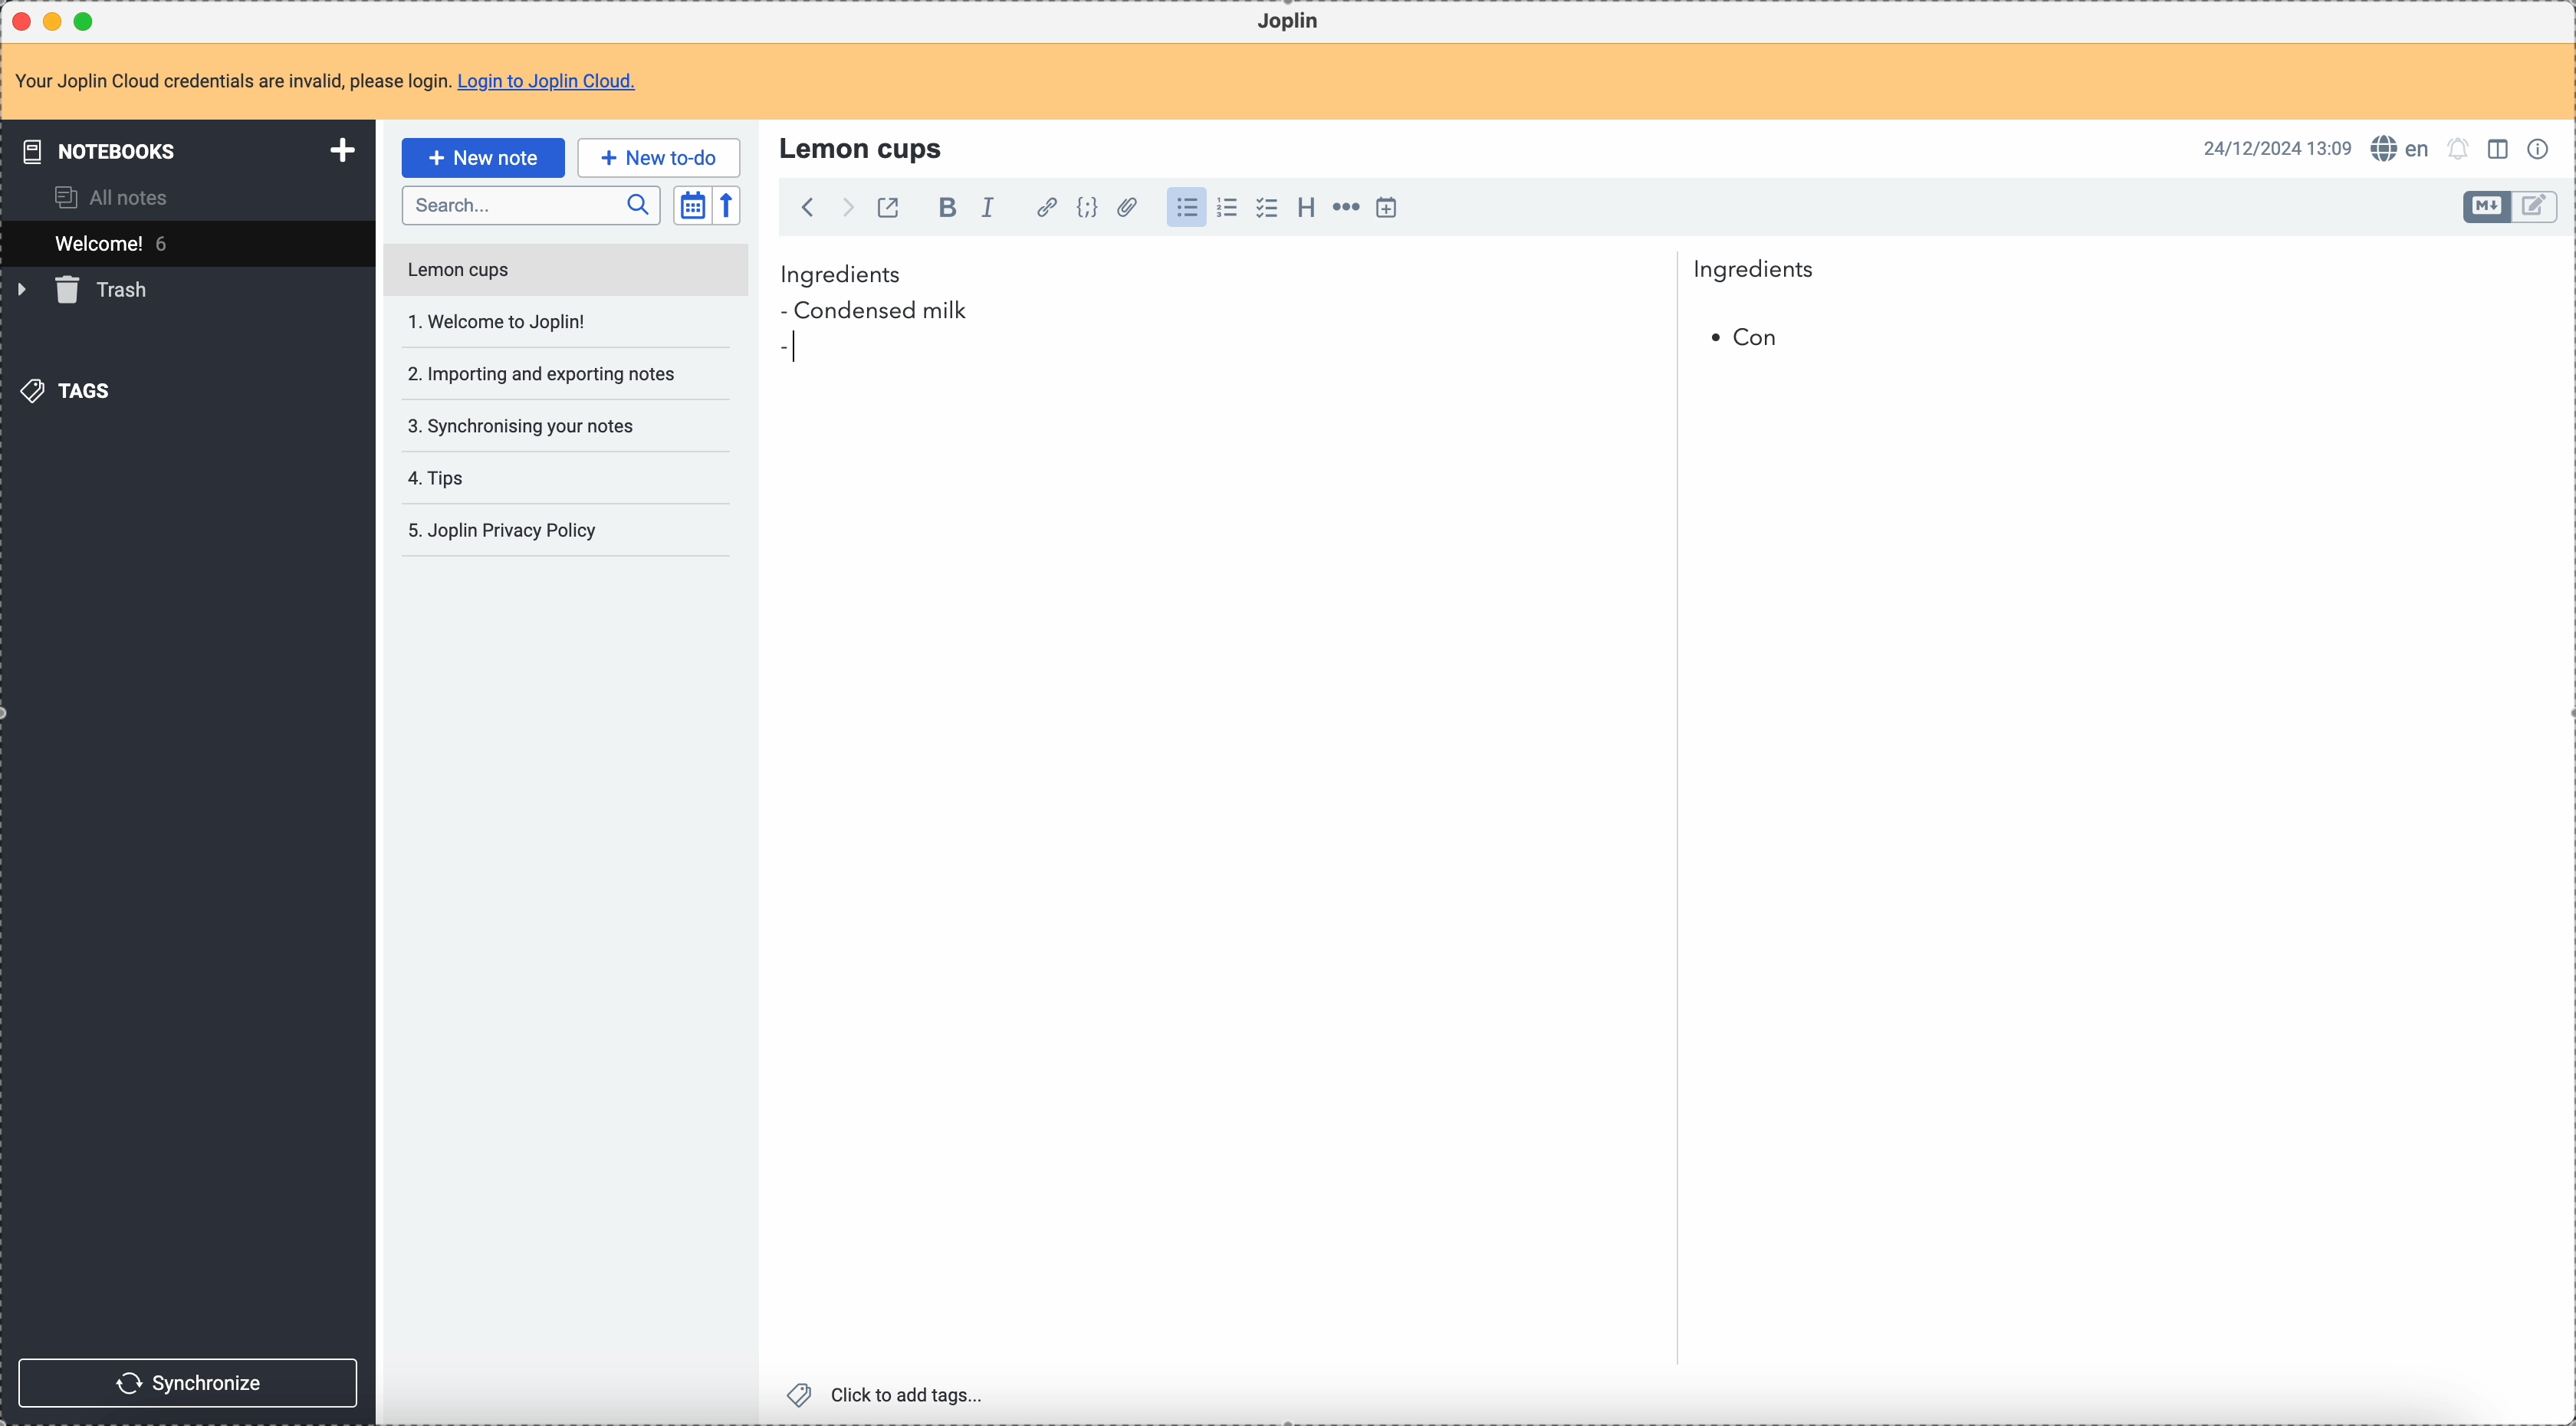 The width and height of the screenshot is (2576, 1426). Describe the element at coordinates (987, 206) in the screenshot. I see `italic` at that location.